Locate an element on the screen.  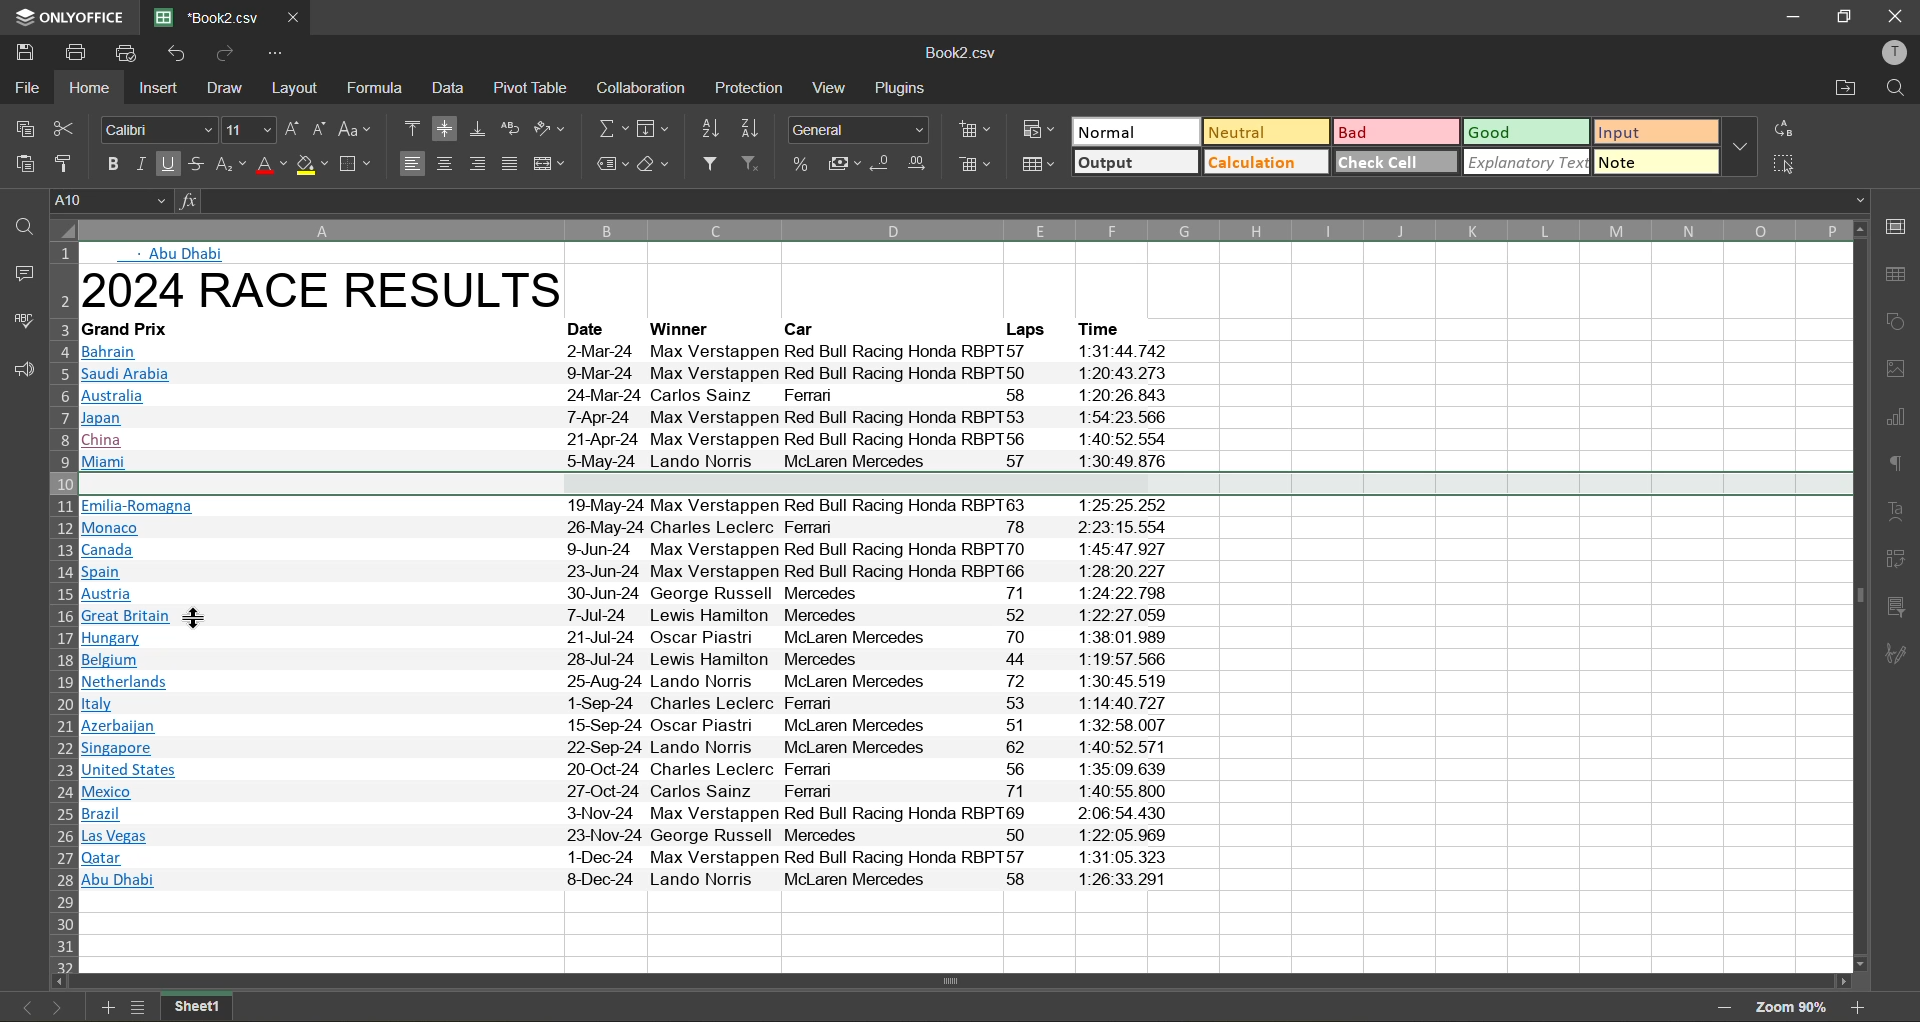
Date is located at coordinates (593, 328).